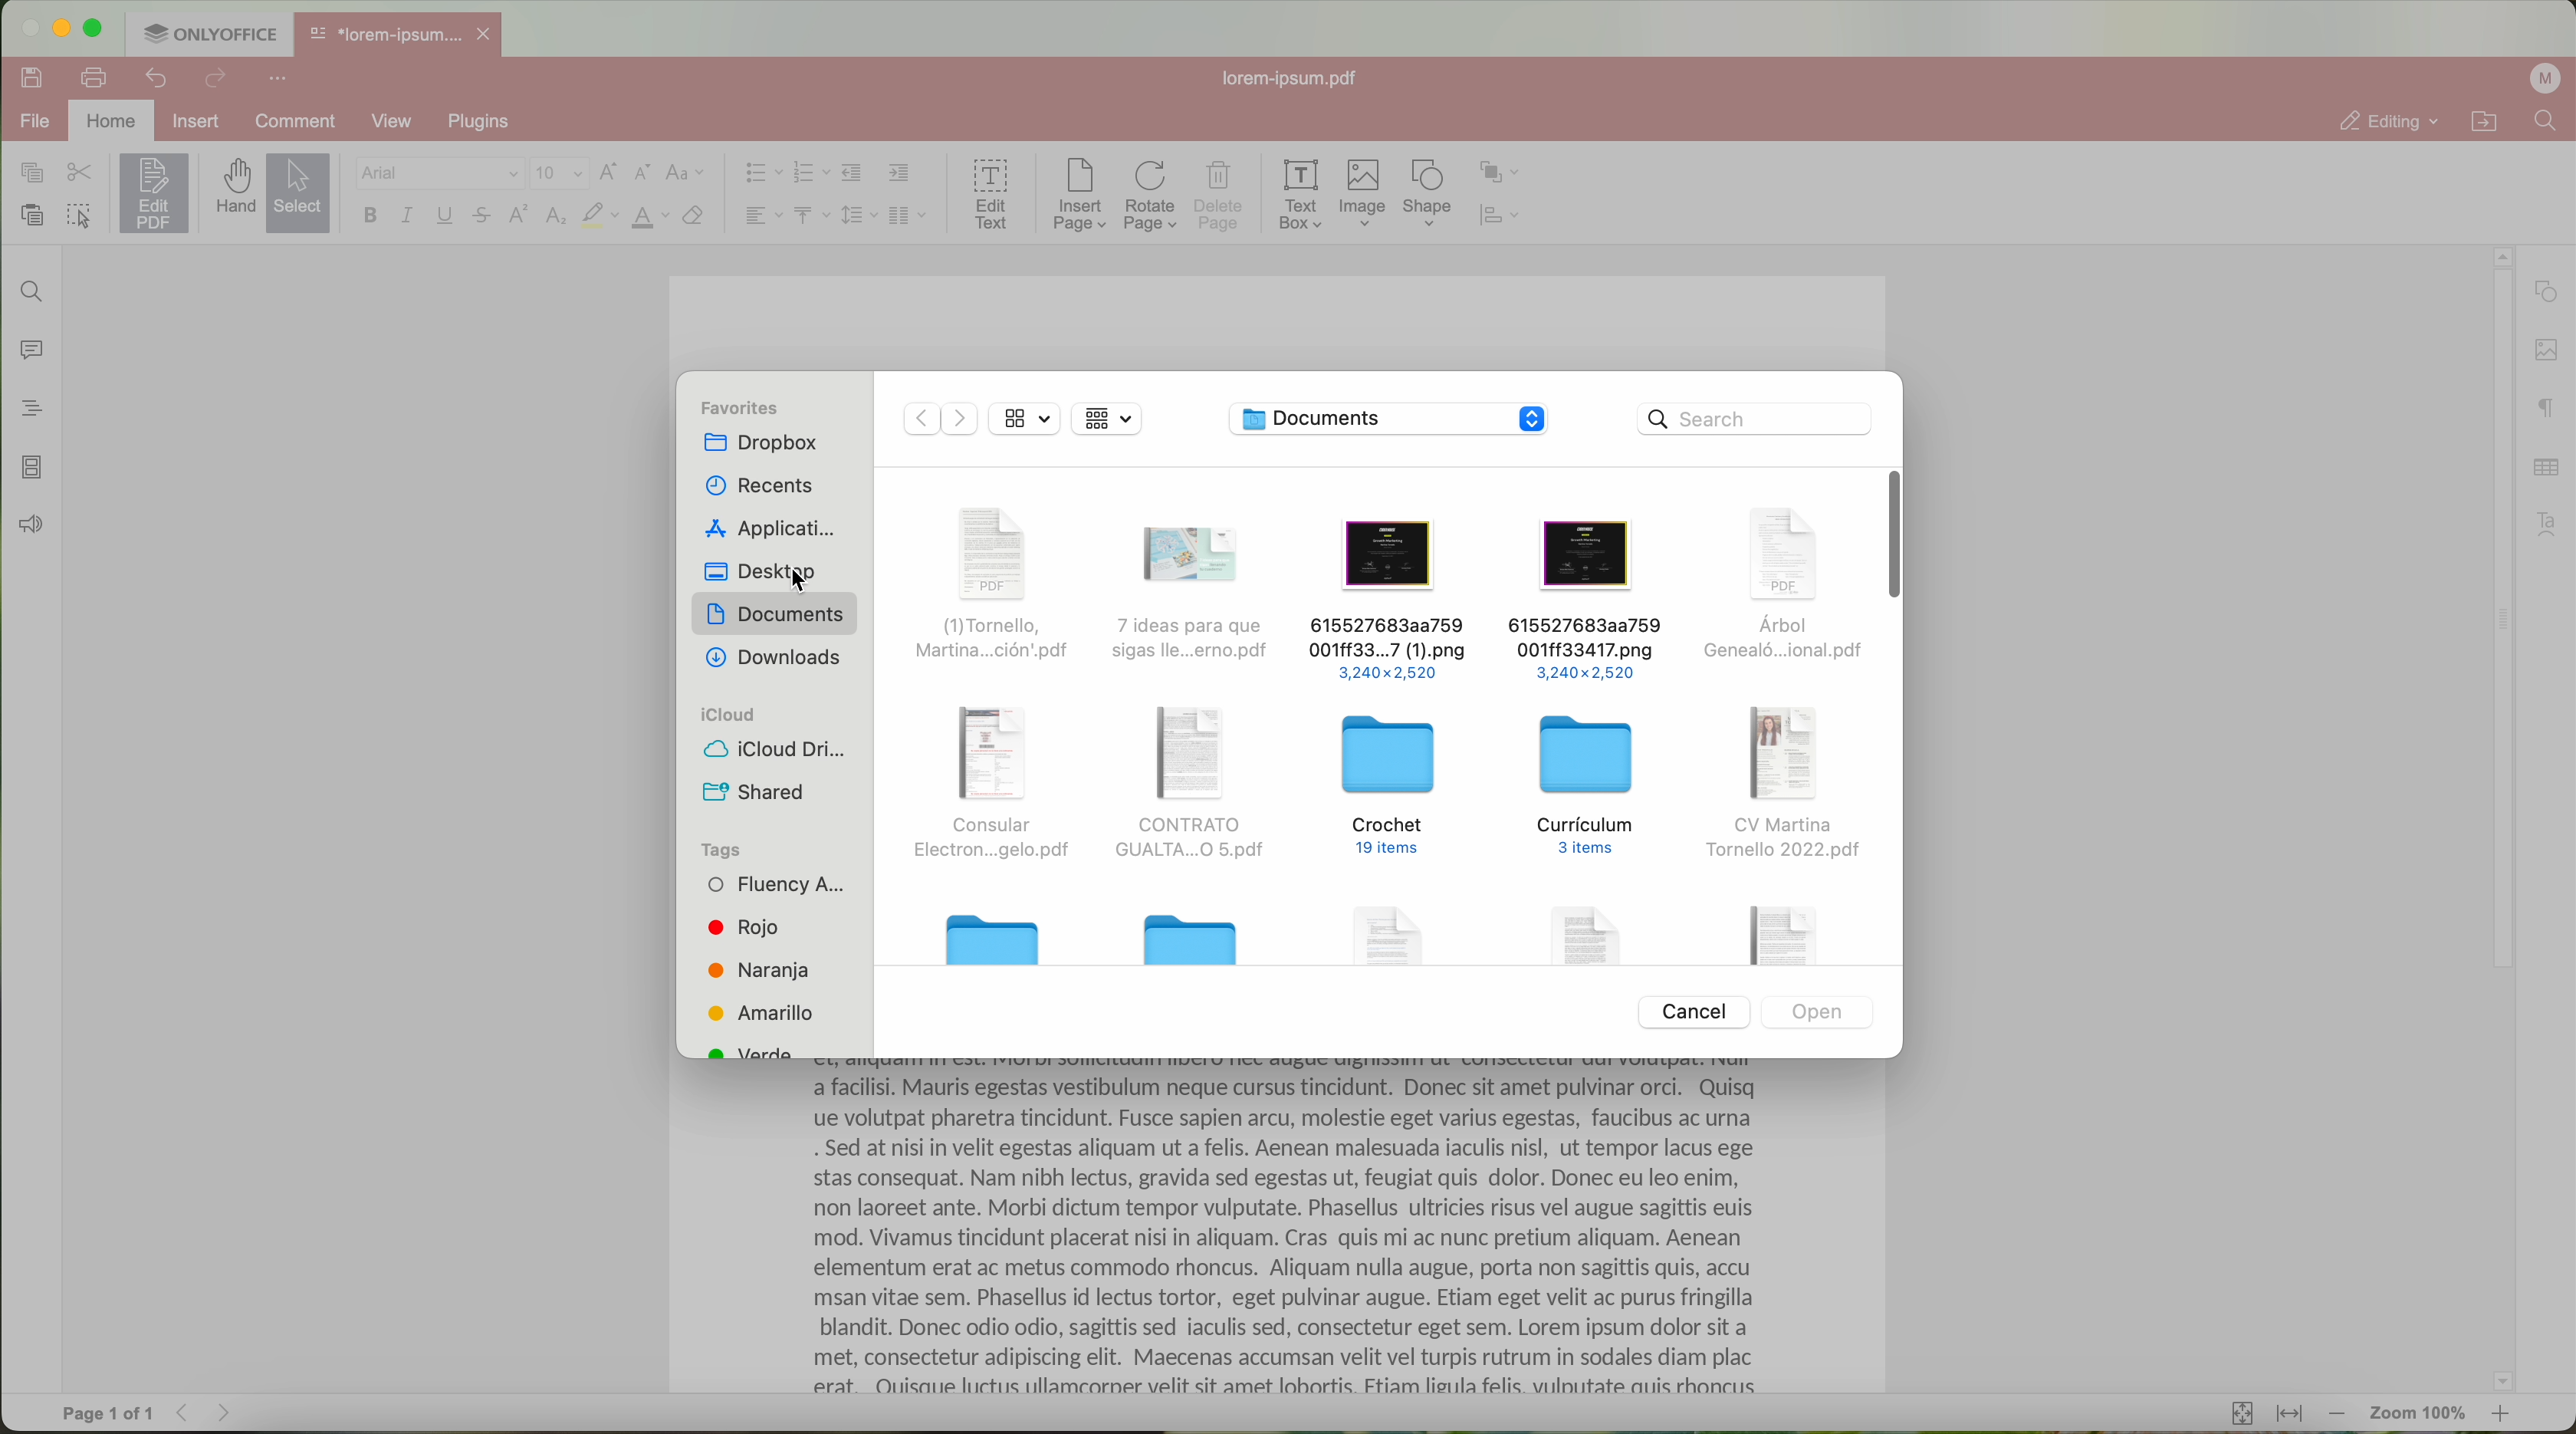 This screenshot has width=2576, height=1434. Describe the element at coordinates (694, 217) in the screenshot. I see `clear style` at that location.